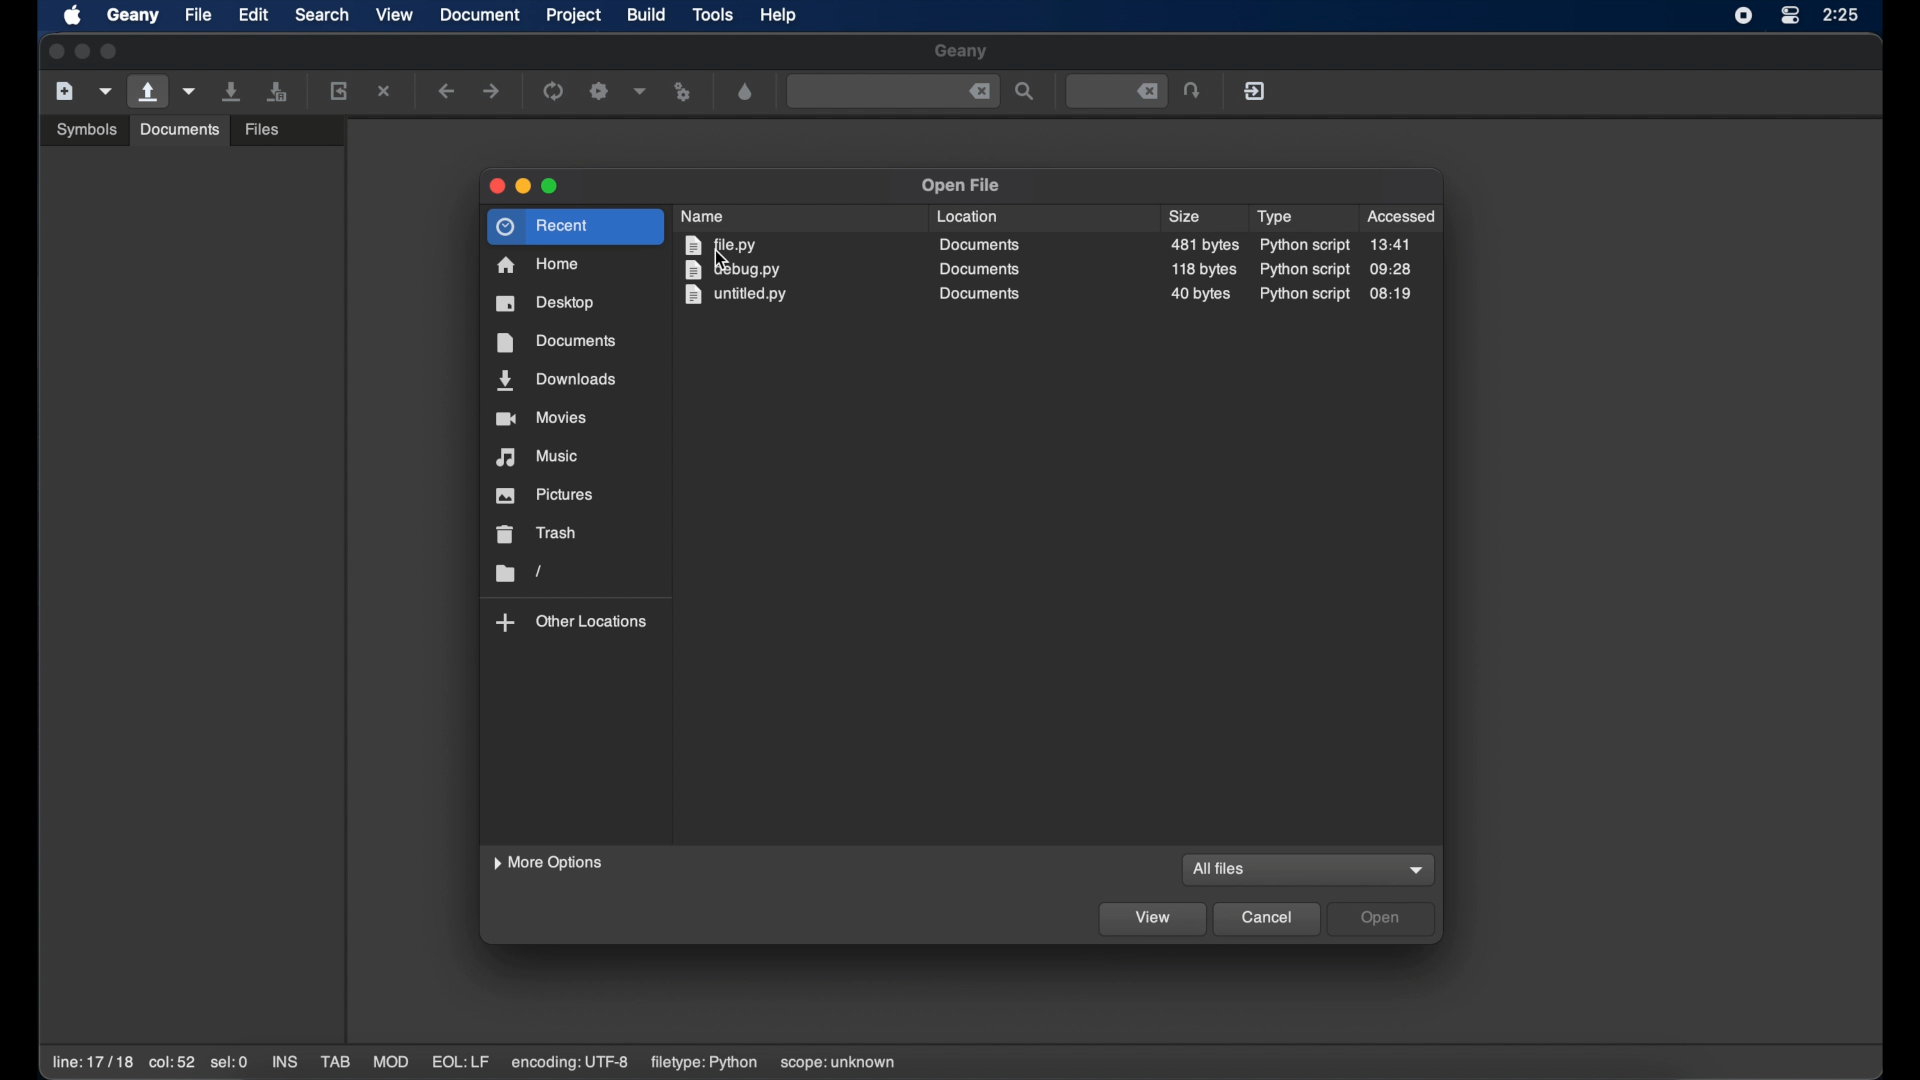  Describe the element at coordinates (547, 863) in the screenshot. I see `more options` at that location.